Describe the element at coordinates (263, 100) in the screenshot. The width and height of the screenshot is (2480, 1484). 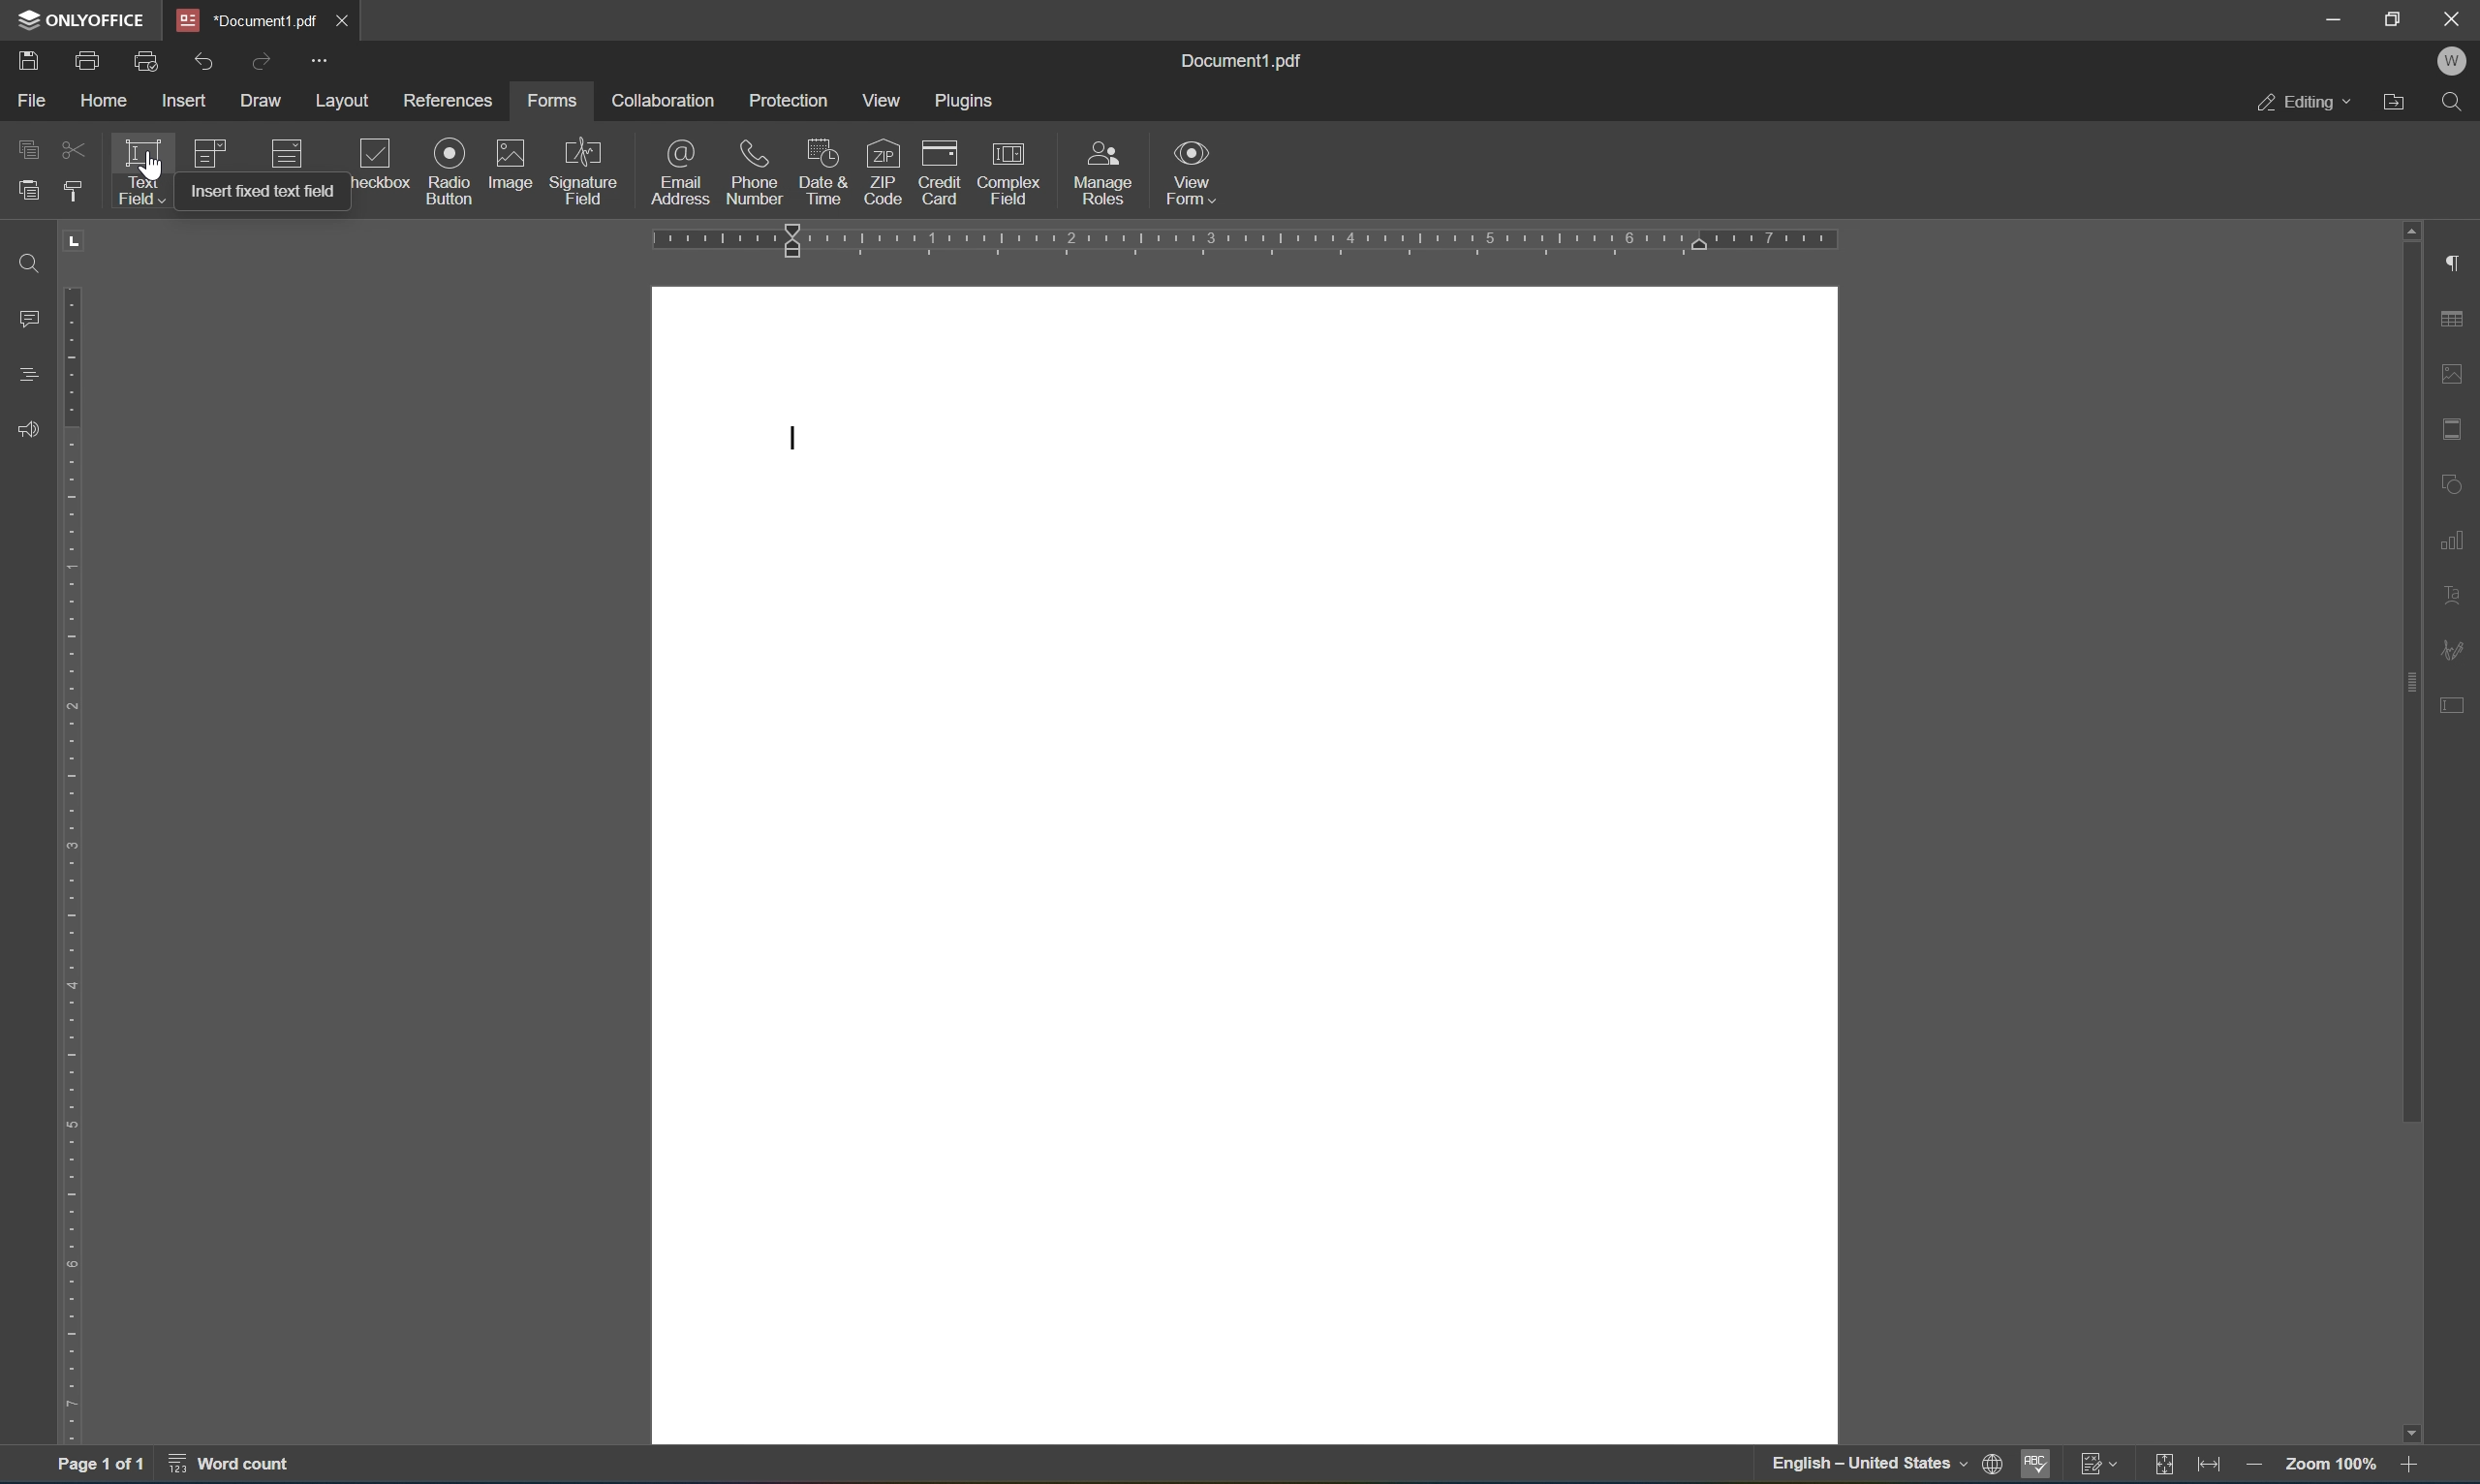
I see `draw` at that location.